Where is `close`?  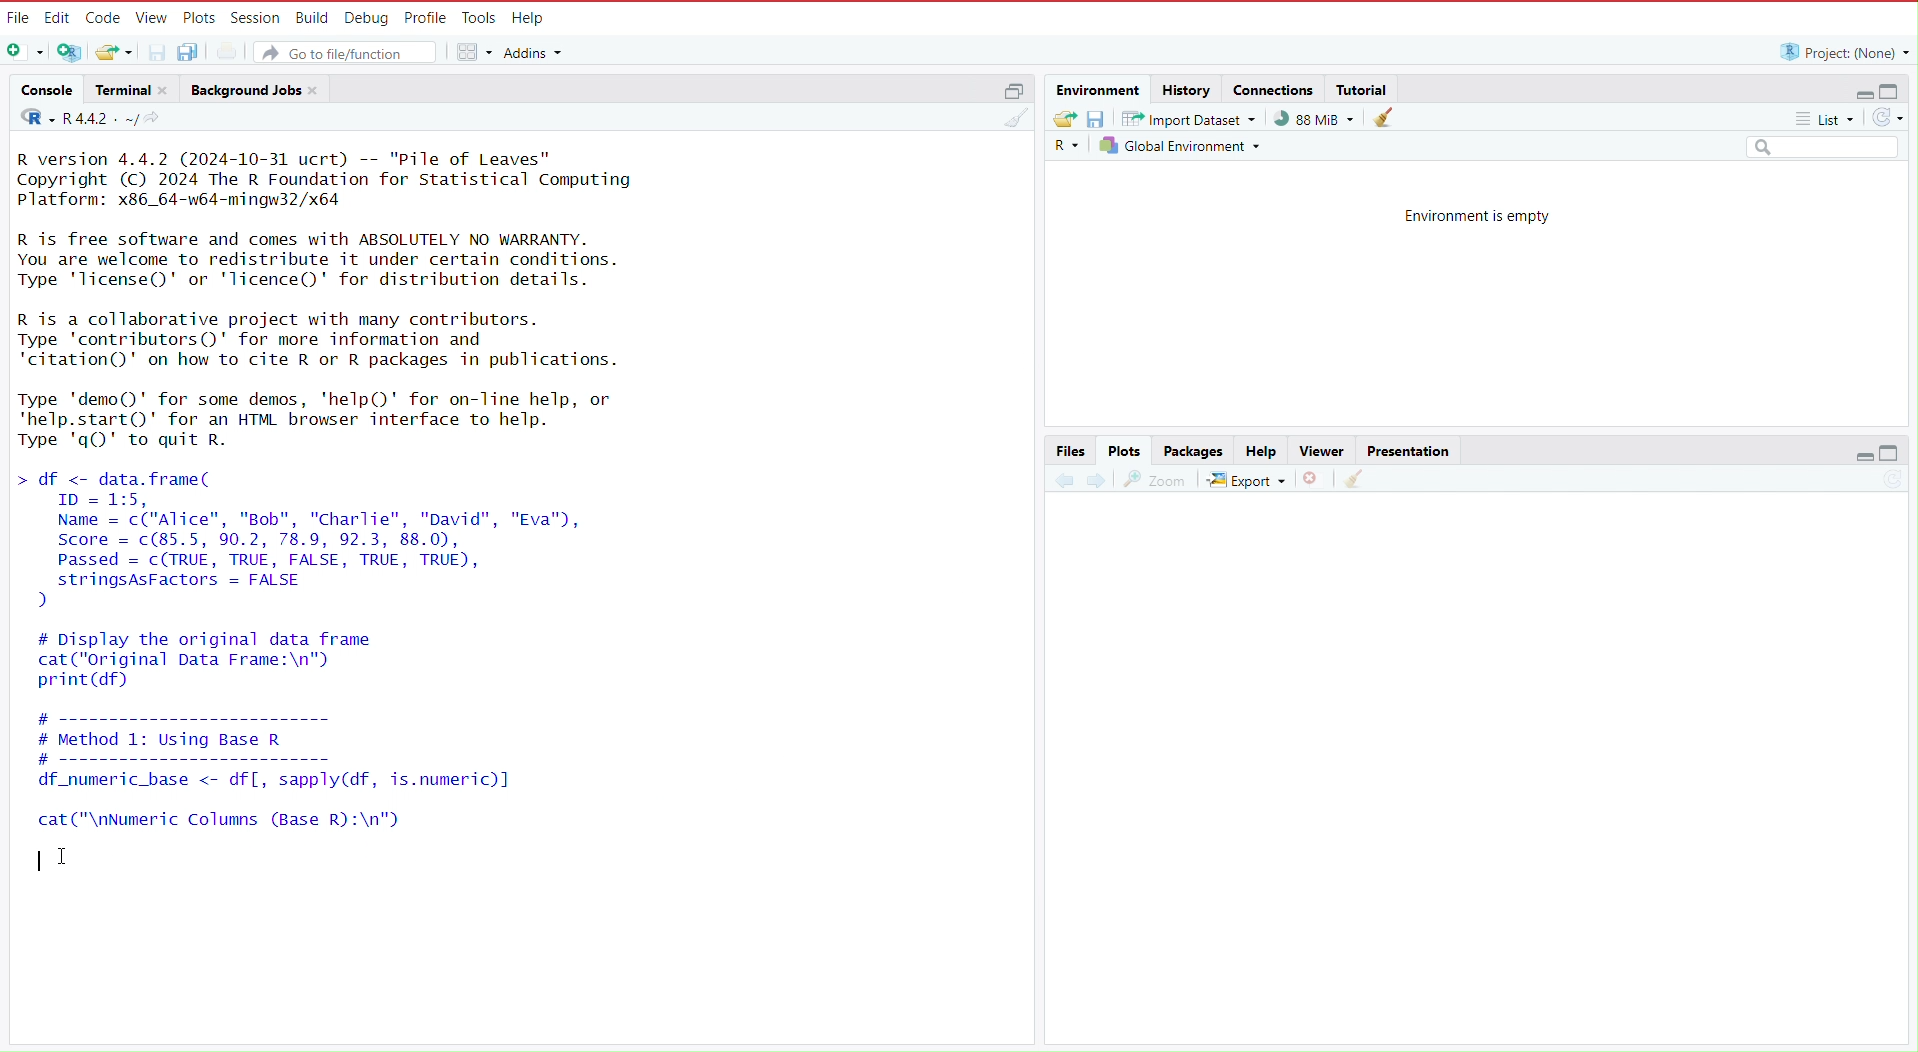
close is located at coordinates (320, 89).